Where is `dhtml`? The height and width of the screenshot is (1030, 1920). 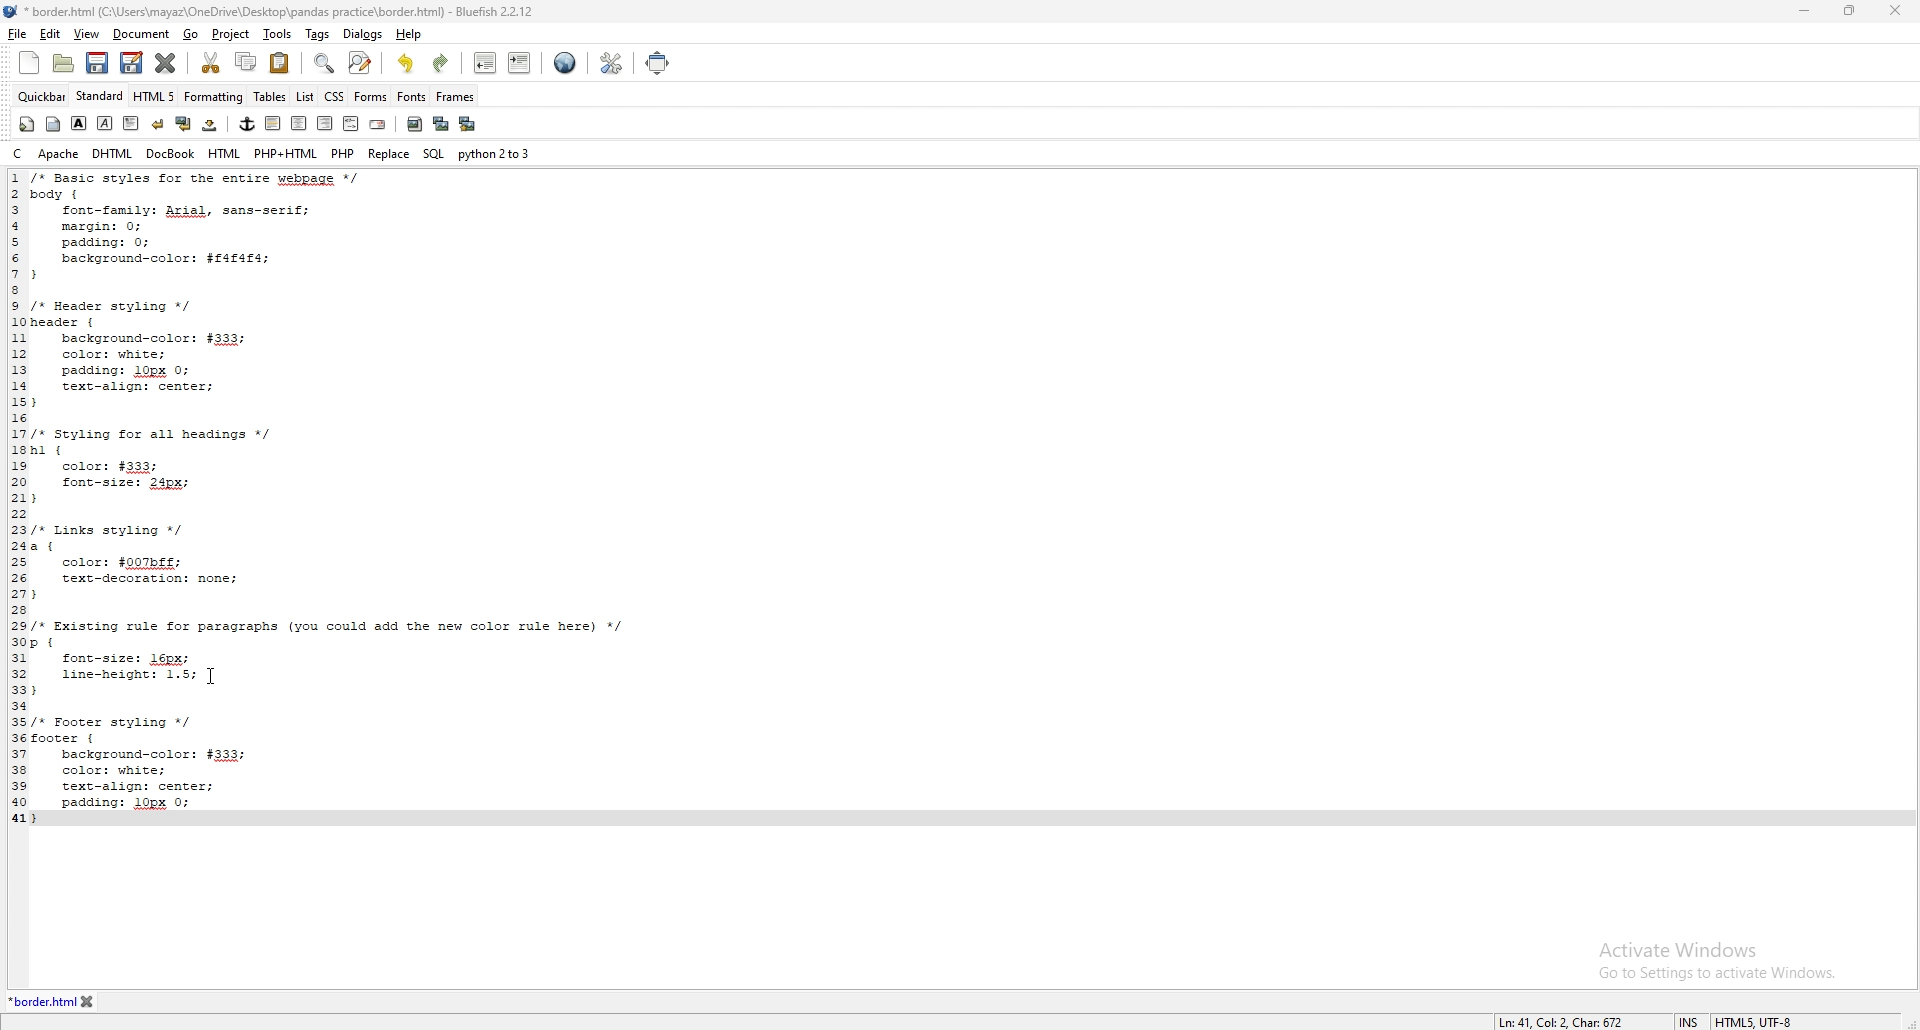 dhtml is located at coordinates (114, 153).